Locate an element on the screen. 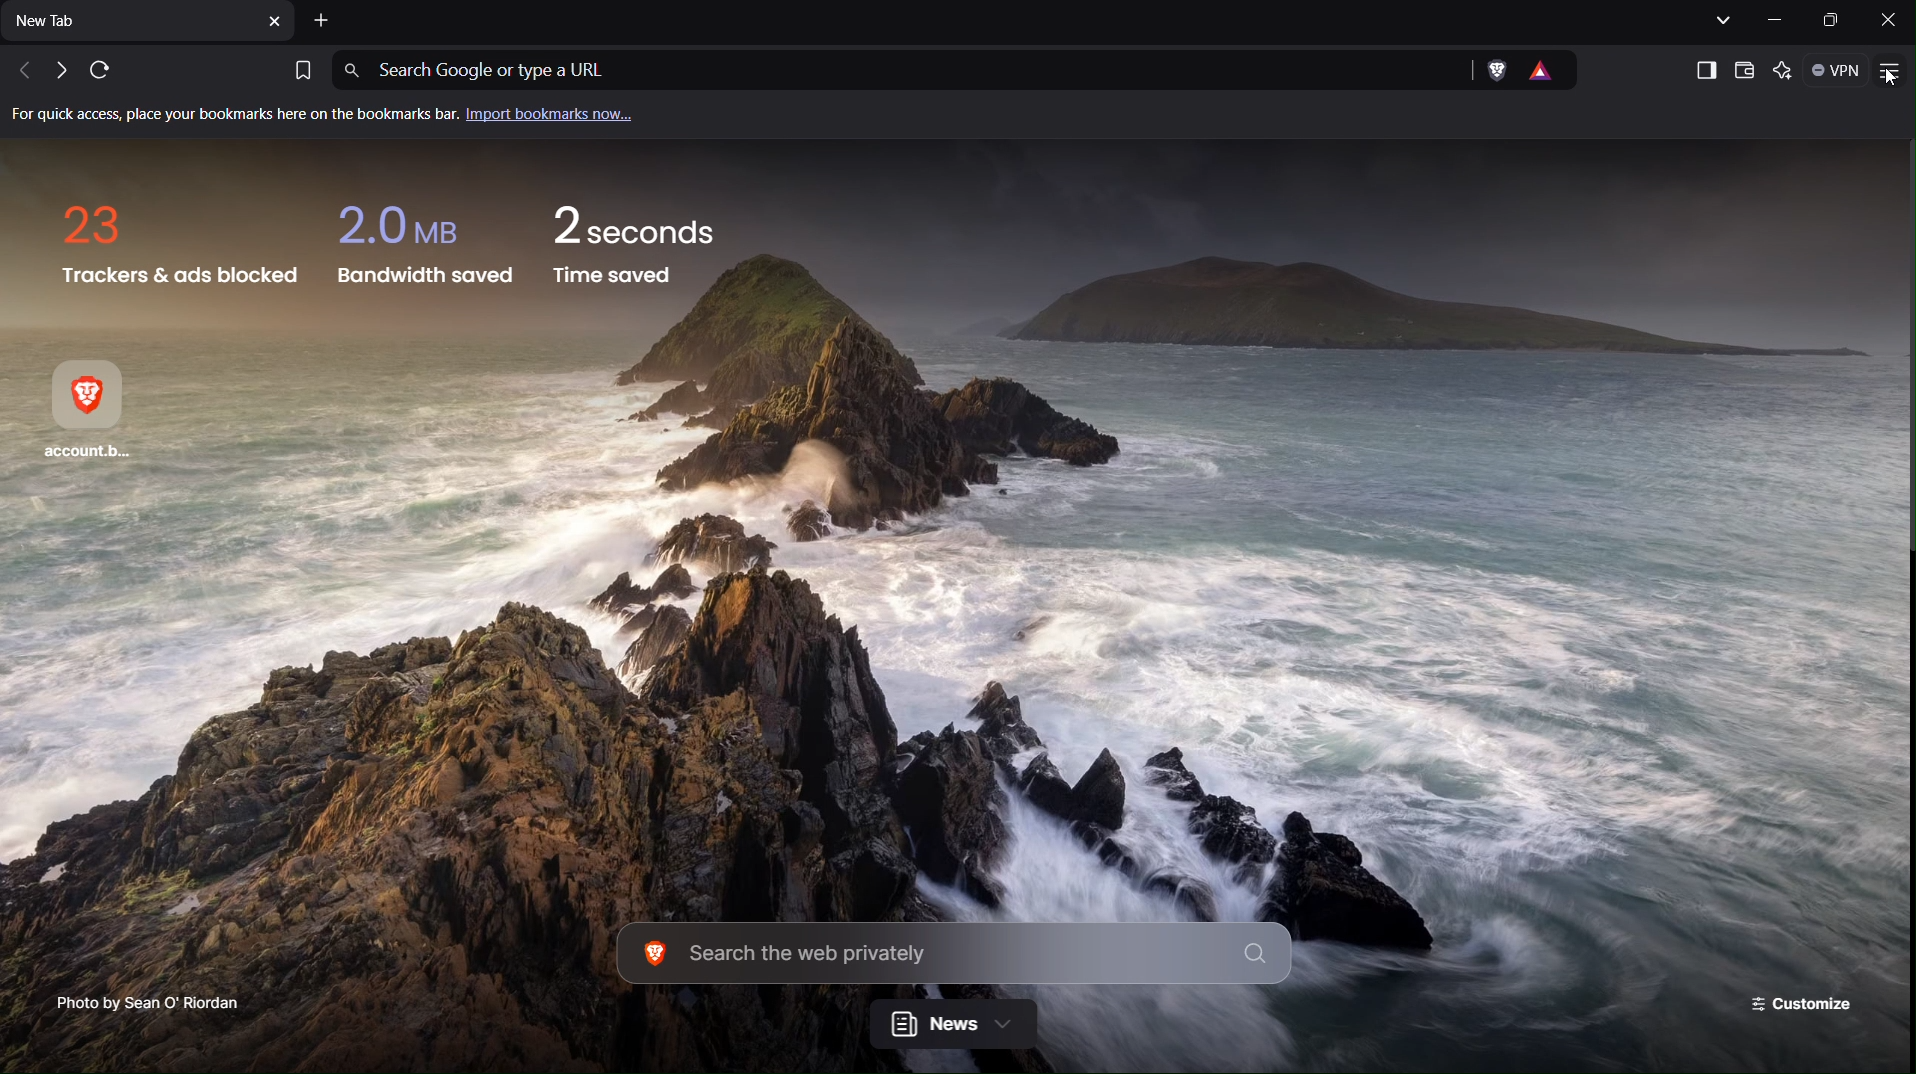 This screenshot has width=1916, height=1074. List all tabs is located at coordinates (1720, 20).